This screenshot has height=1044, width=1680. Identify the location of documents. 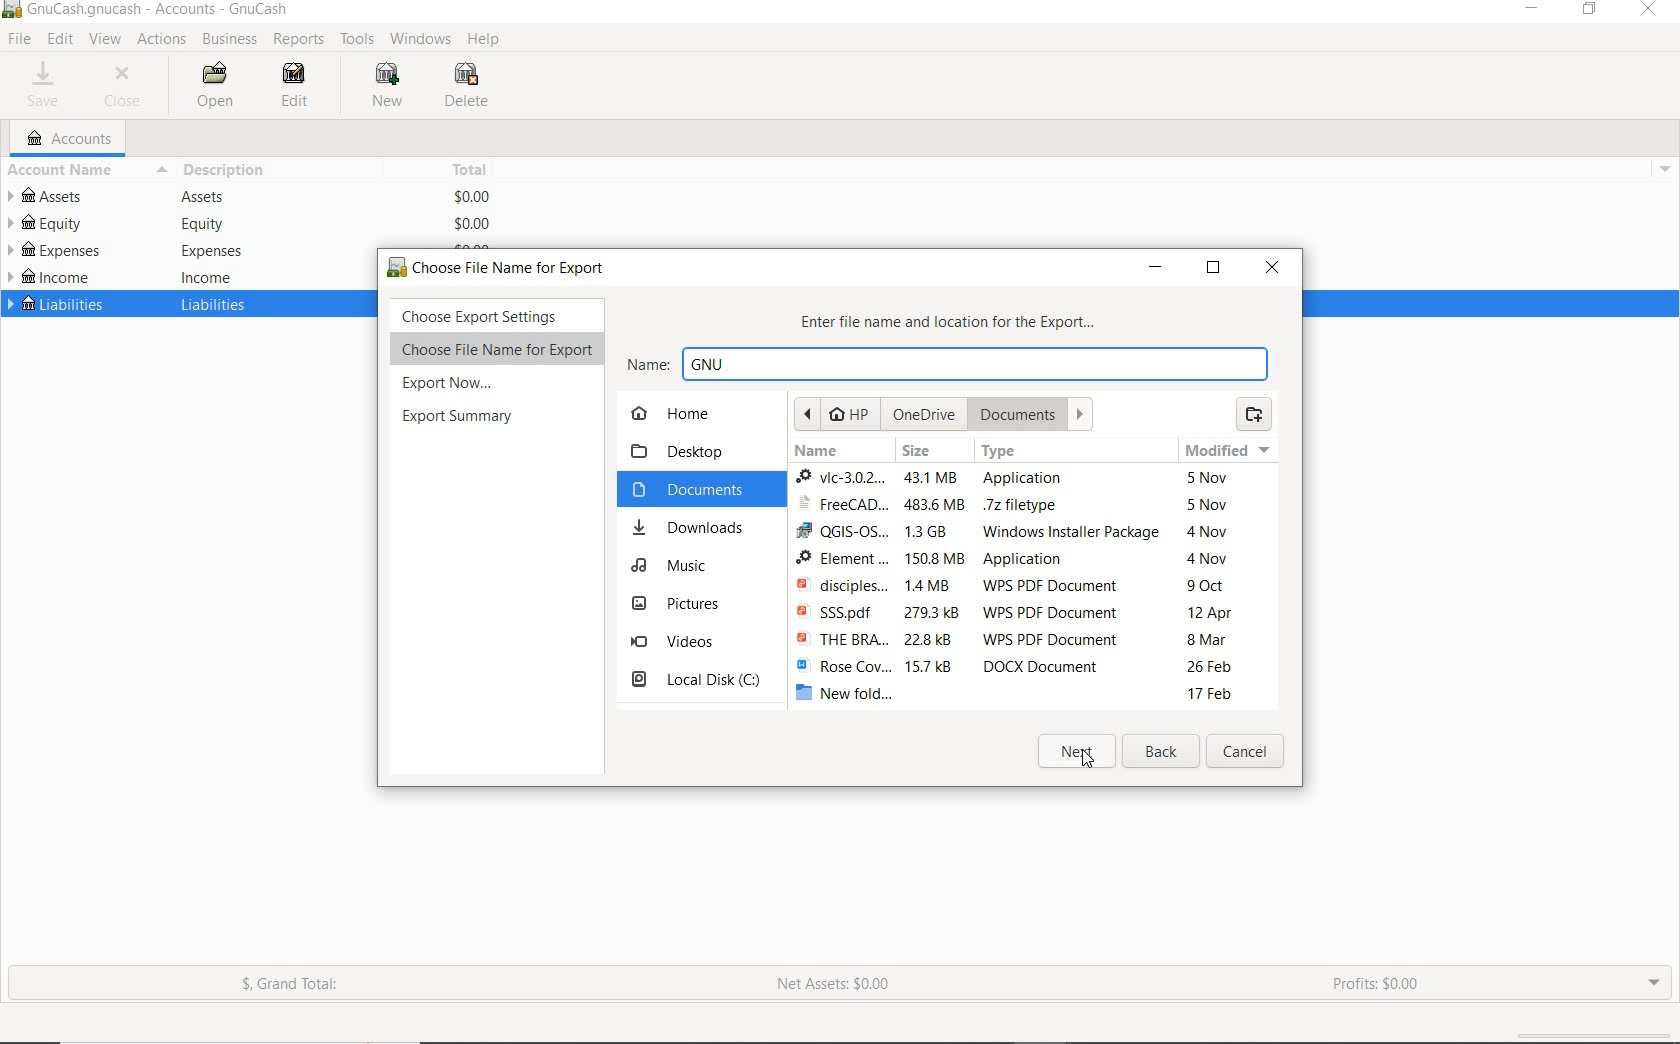
(695, 490).